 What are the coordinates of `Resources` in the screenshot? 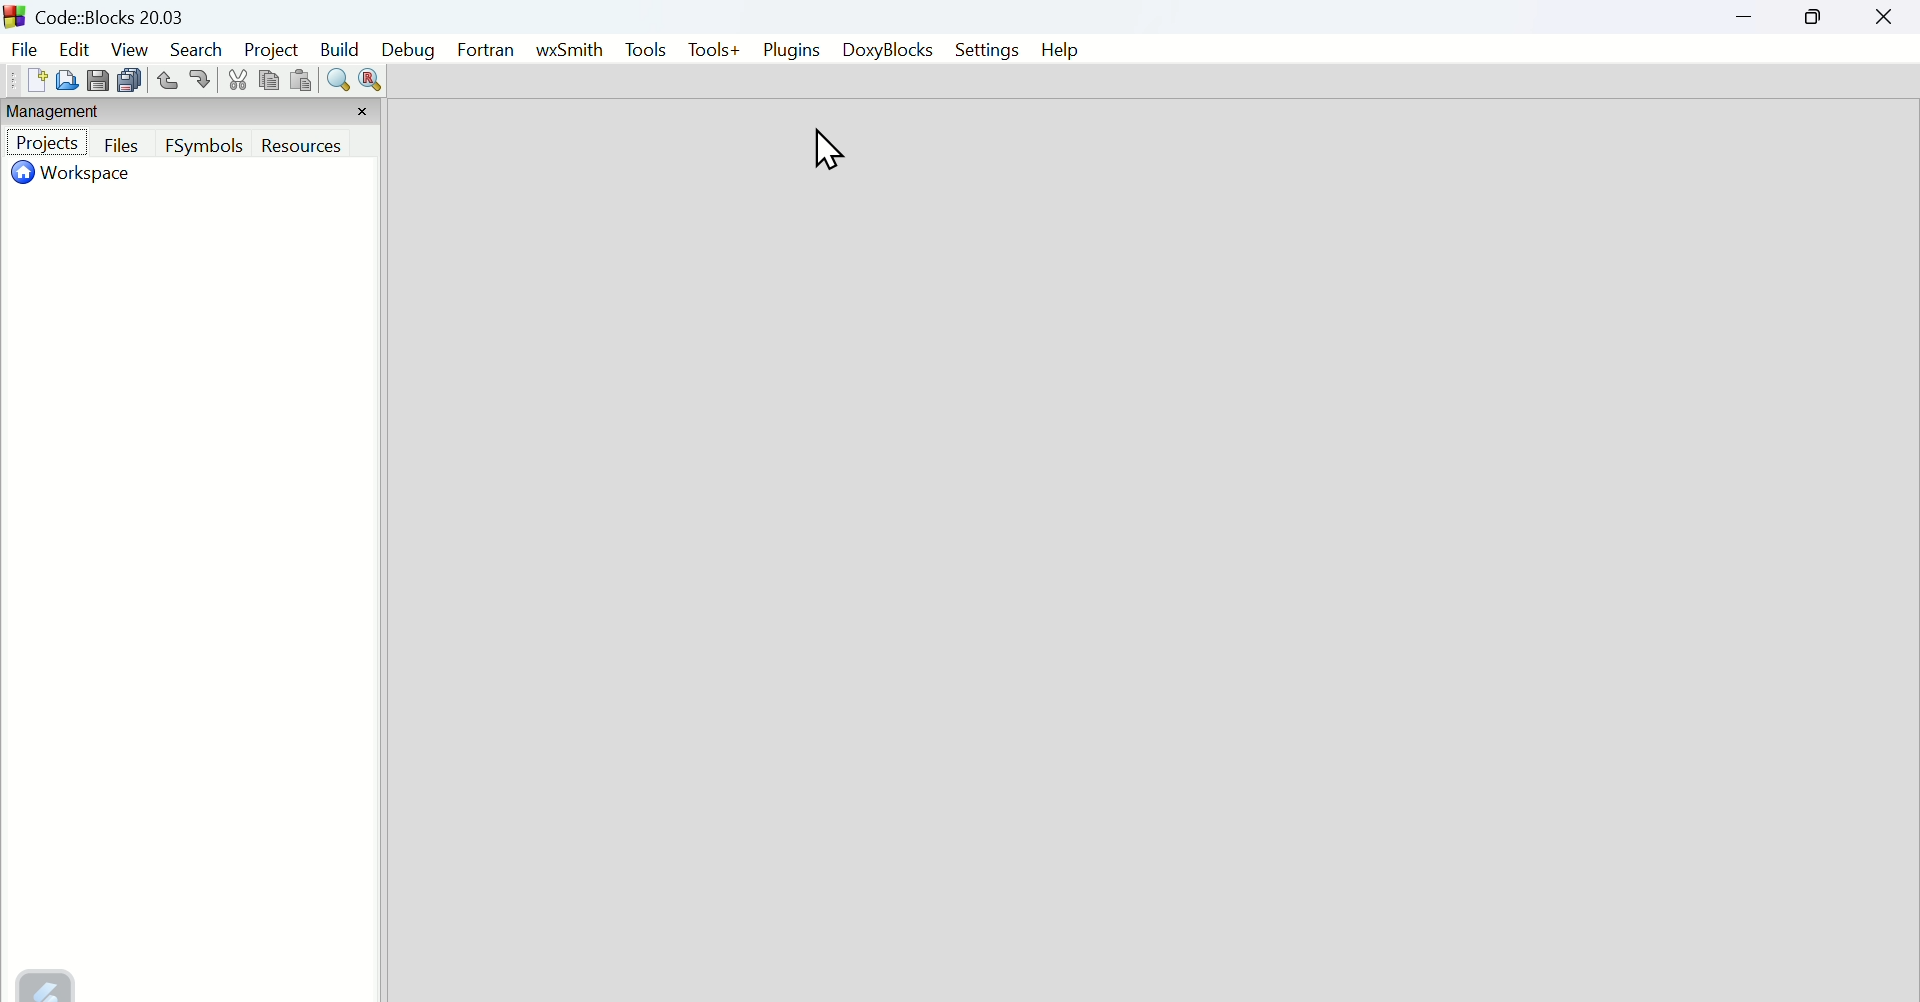 It's located at (301, 145).